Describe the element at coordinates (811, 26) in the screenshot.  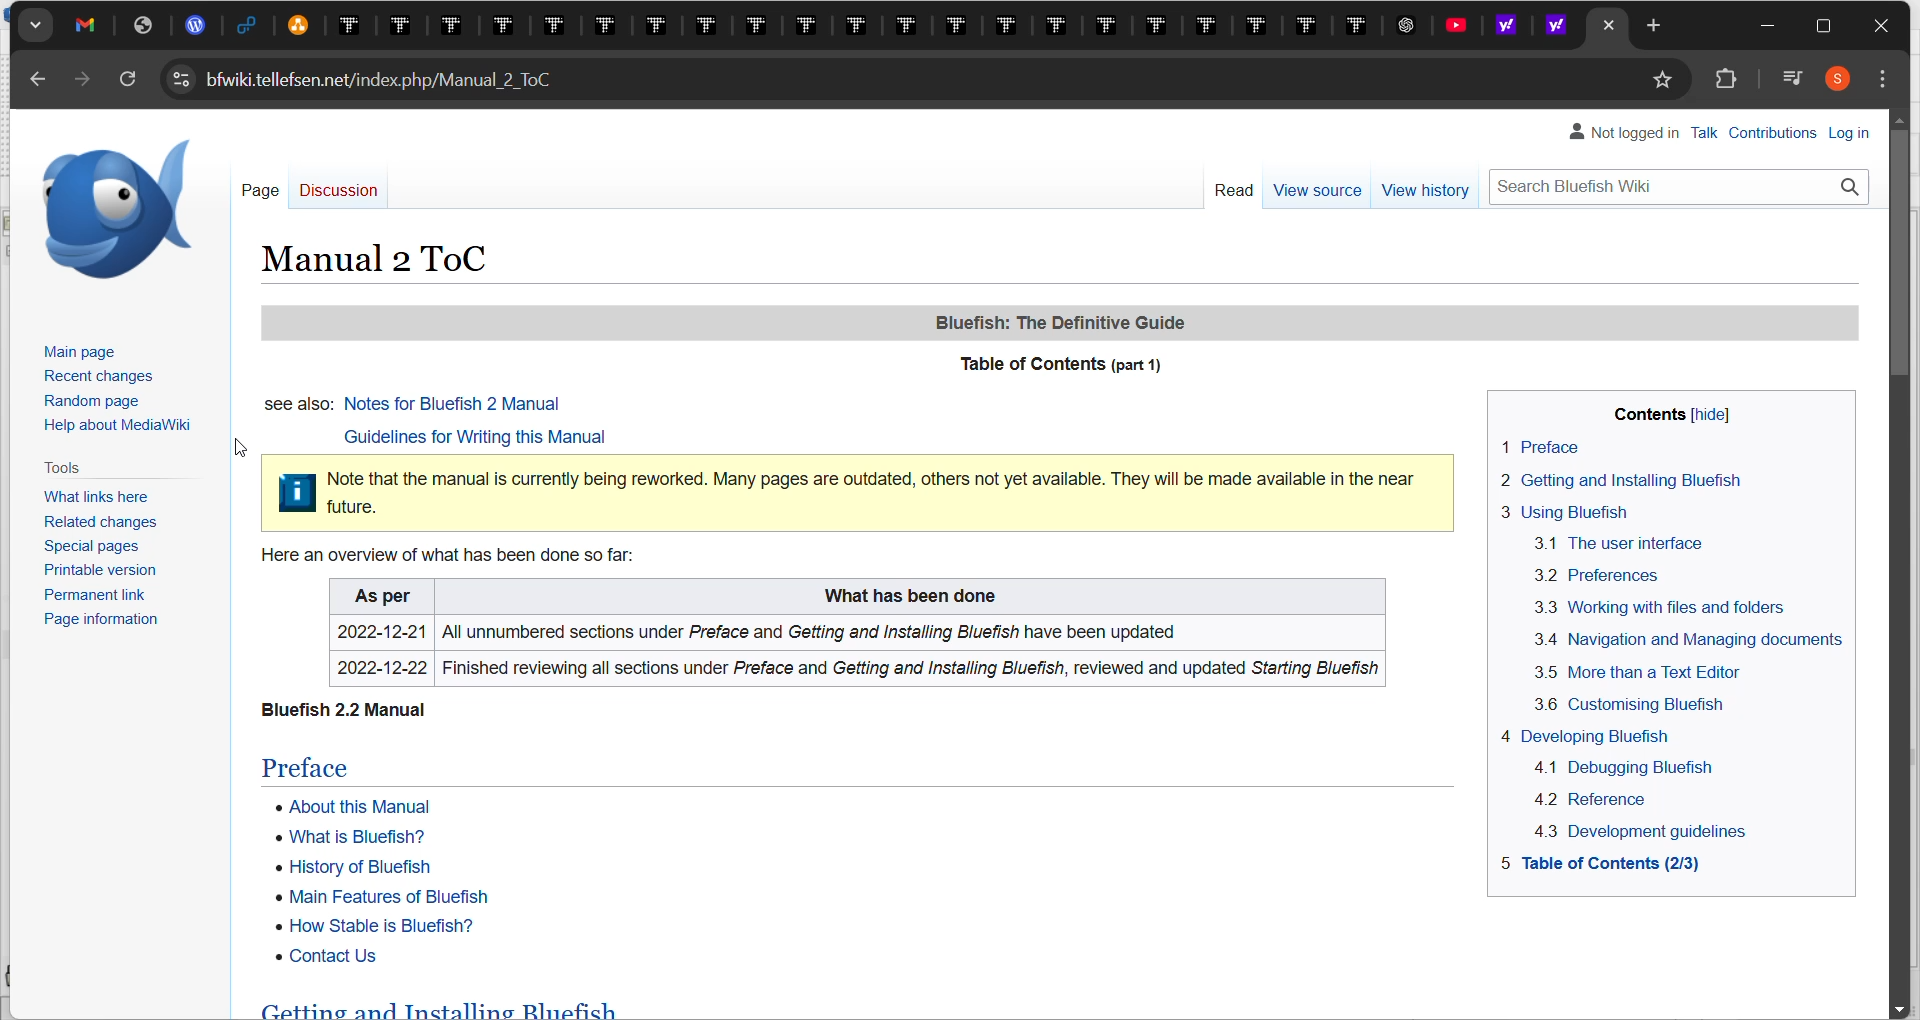
I see `existing tabs` at that location.